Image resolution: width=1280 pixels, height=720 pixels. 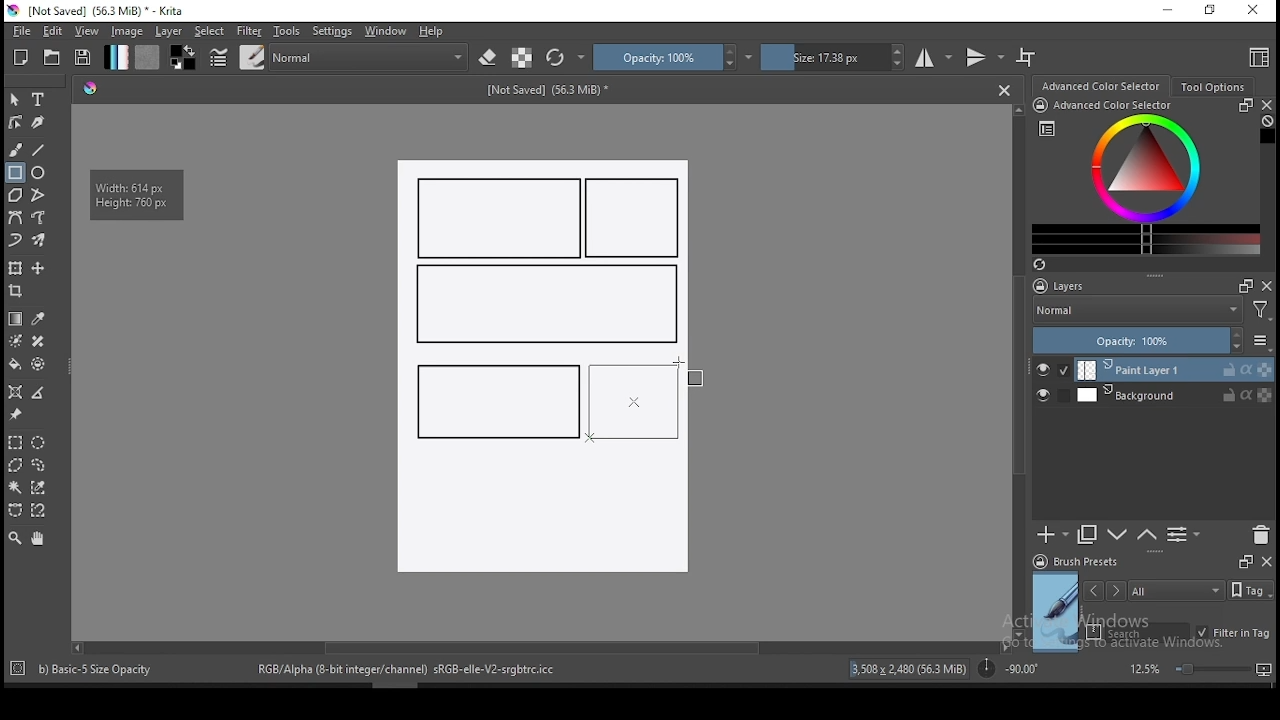 What do you see at coordinates (38, 193) in the screenshot?
I see `polyline tool` at bounding box center [38, 193].